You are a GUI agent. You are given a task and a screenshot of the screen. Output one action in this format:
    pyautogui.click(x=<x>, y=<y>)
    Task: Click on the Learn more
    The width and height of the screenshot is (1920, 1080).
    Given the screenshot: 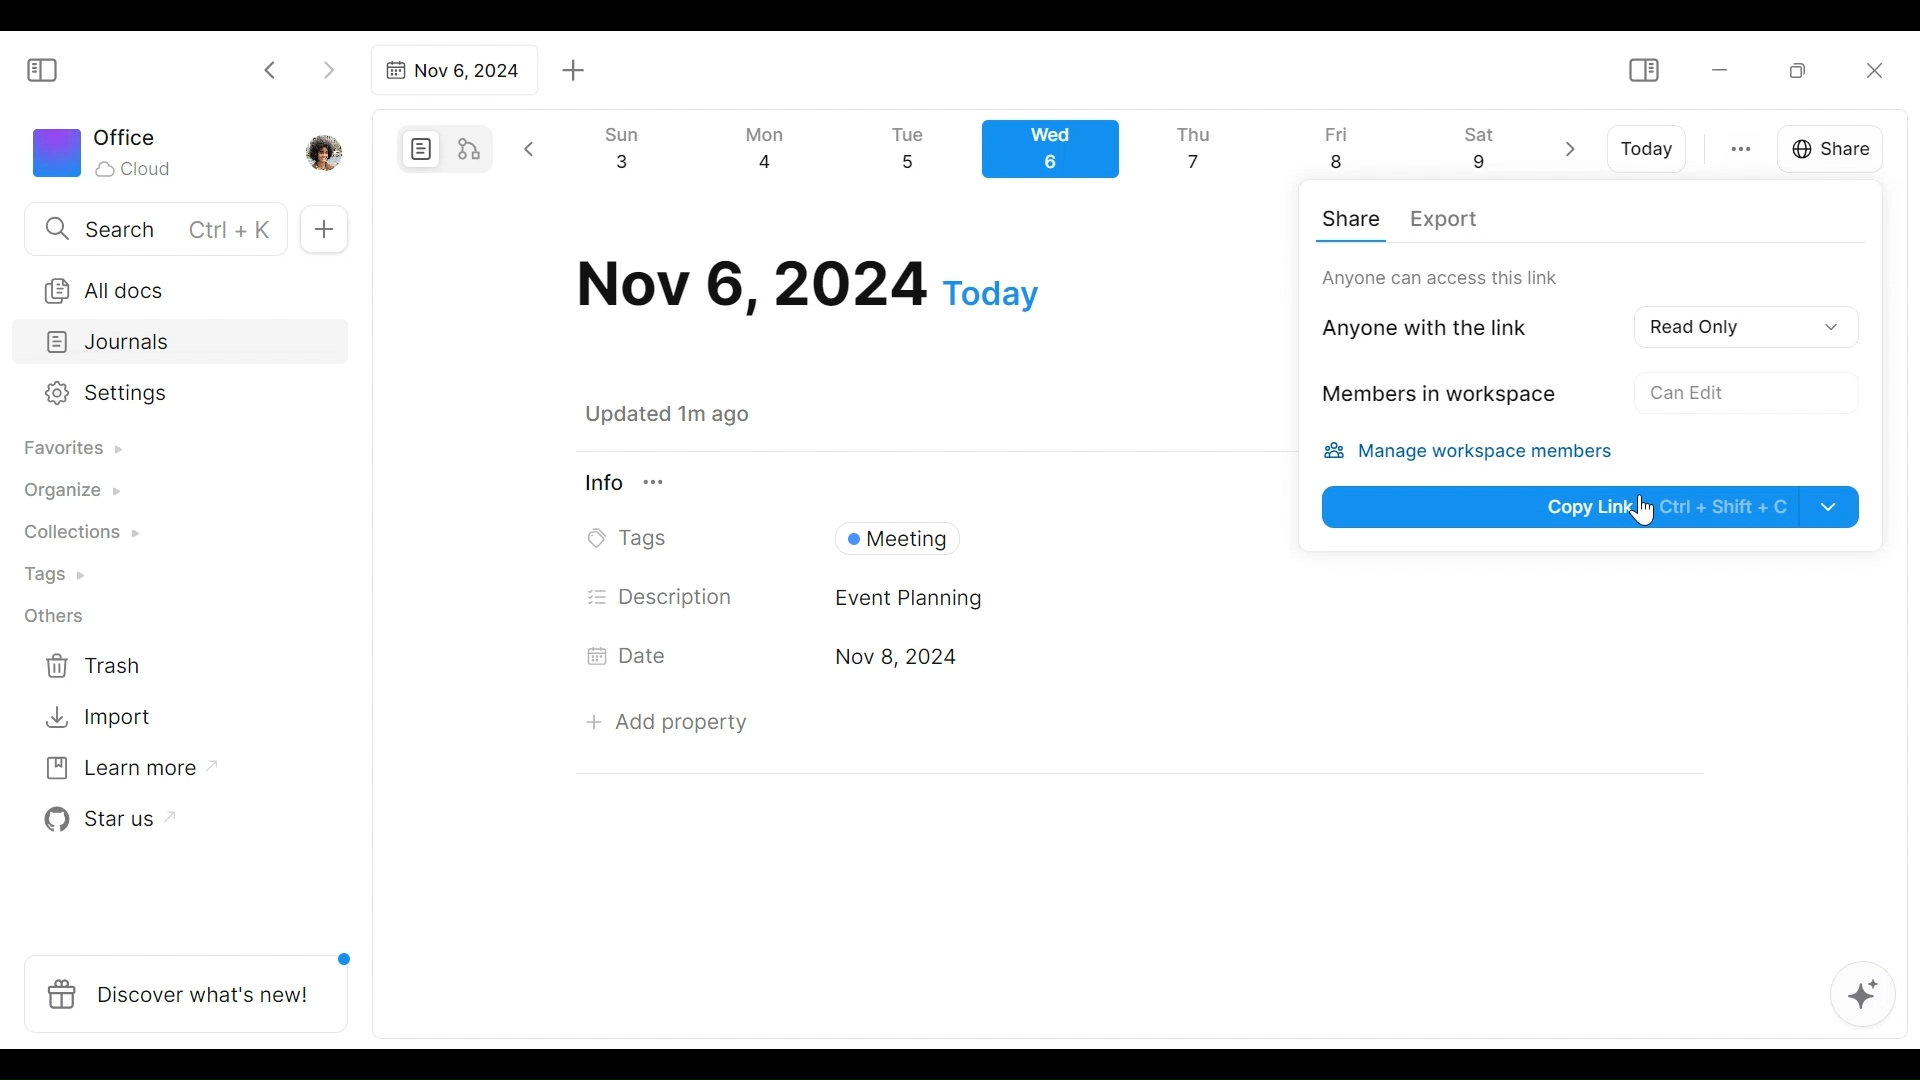 What is the action you would take?
    pyautogui.click(x=121, y=772)
    